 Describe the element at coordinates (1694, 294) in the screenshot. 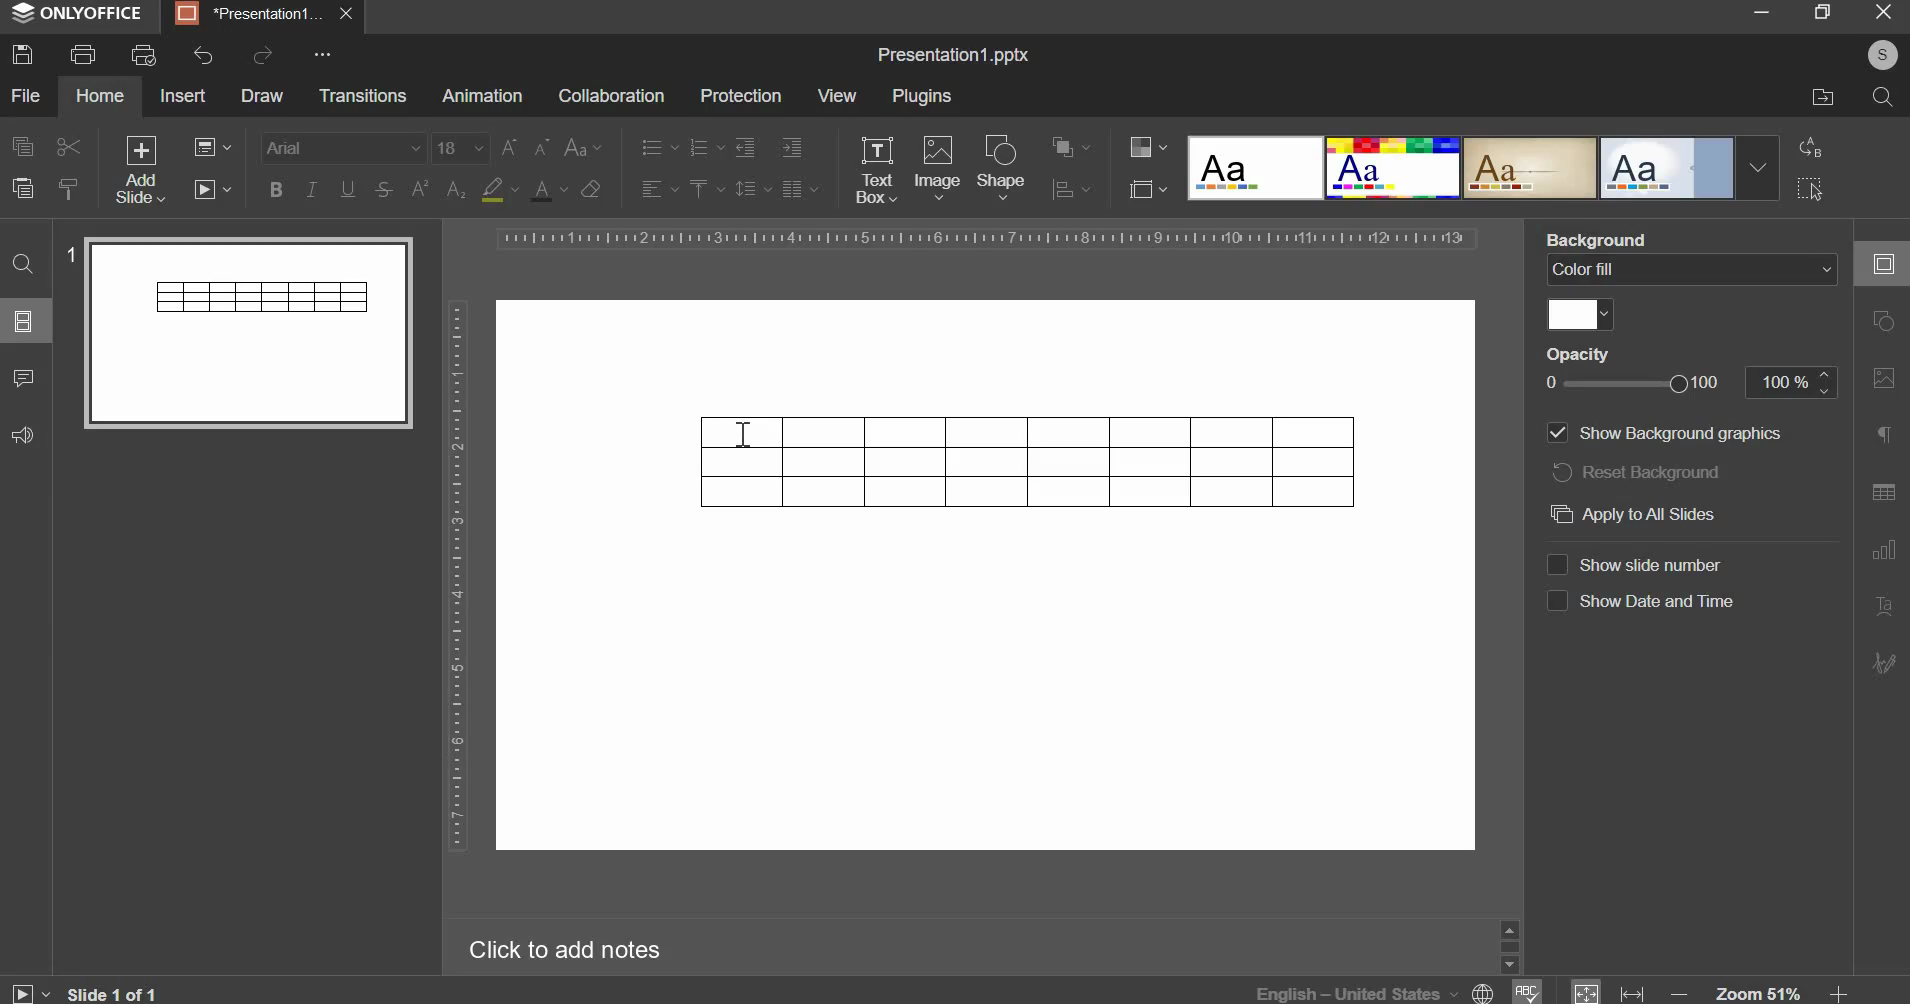

I see `Color fill` at that location.